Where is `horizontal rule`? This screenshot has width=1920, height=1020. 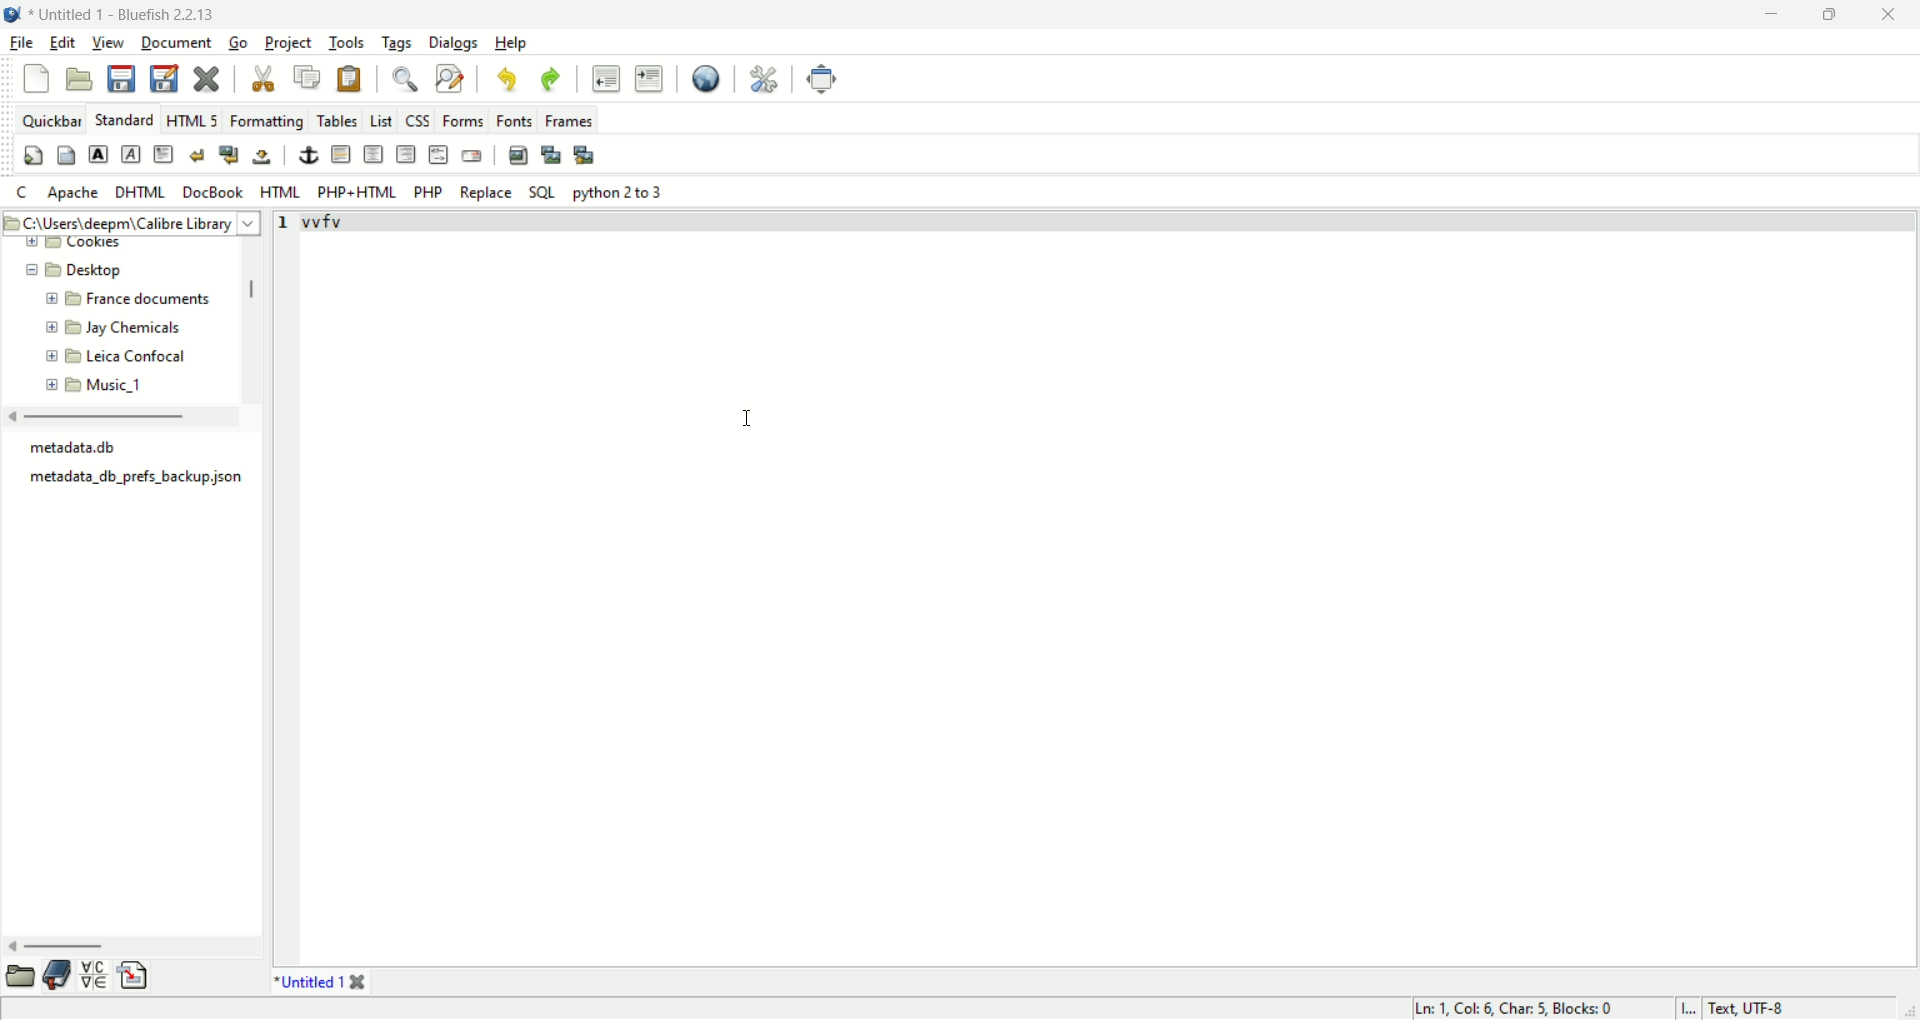
horizontal rule is located at coordinates (343, 155).